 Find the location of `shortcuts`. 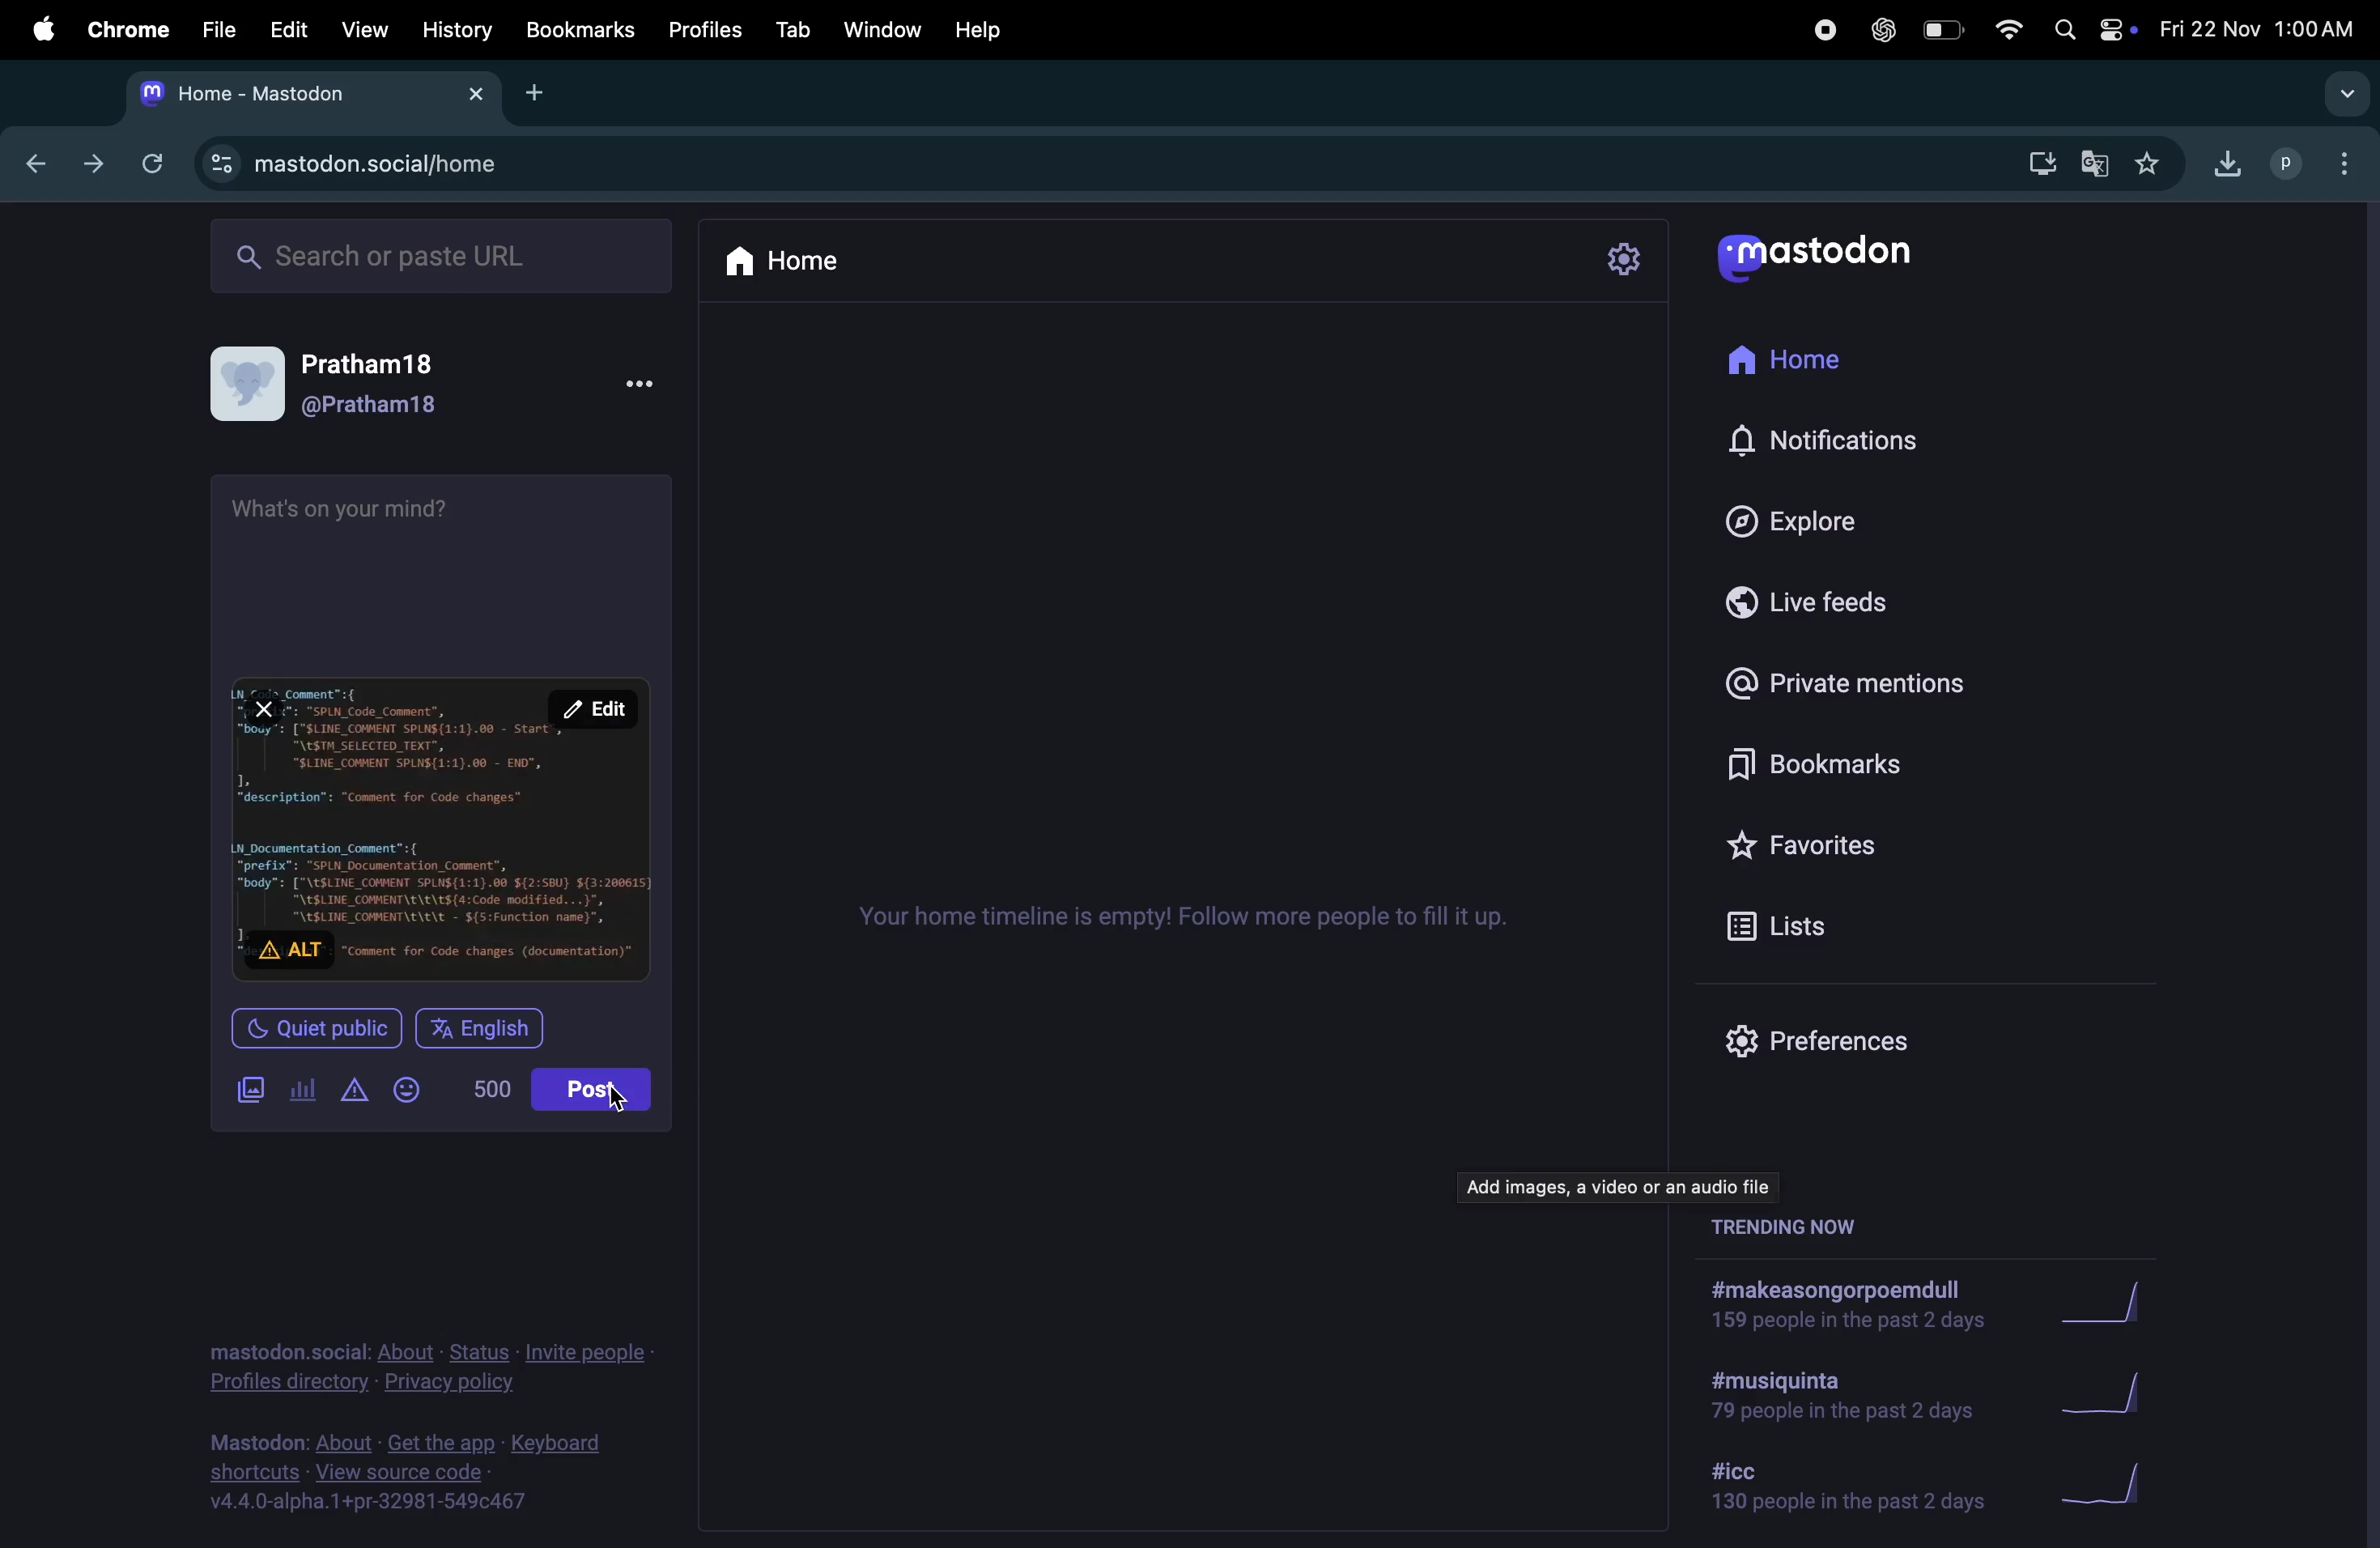

shortcuts is located at coordinates (255, 1472).